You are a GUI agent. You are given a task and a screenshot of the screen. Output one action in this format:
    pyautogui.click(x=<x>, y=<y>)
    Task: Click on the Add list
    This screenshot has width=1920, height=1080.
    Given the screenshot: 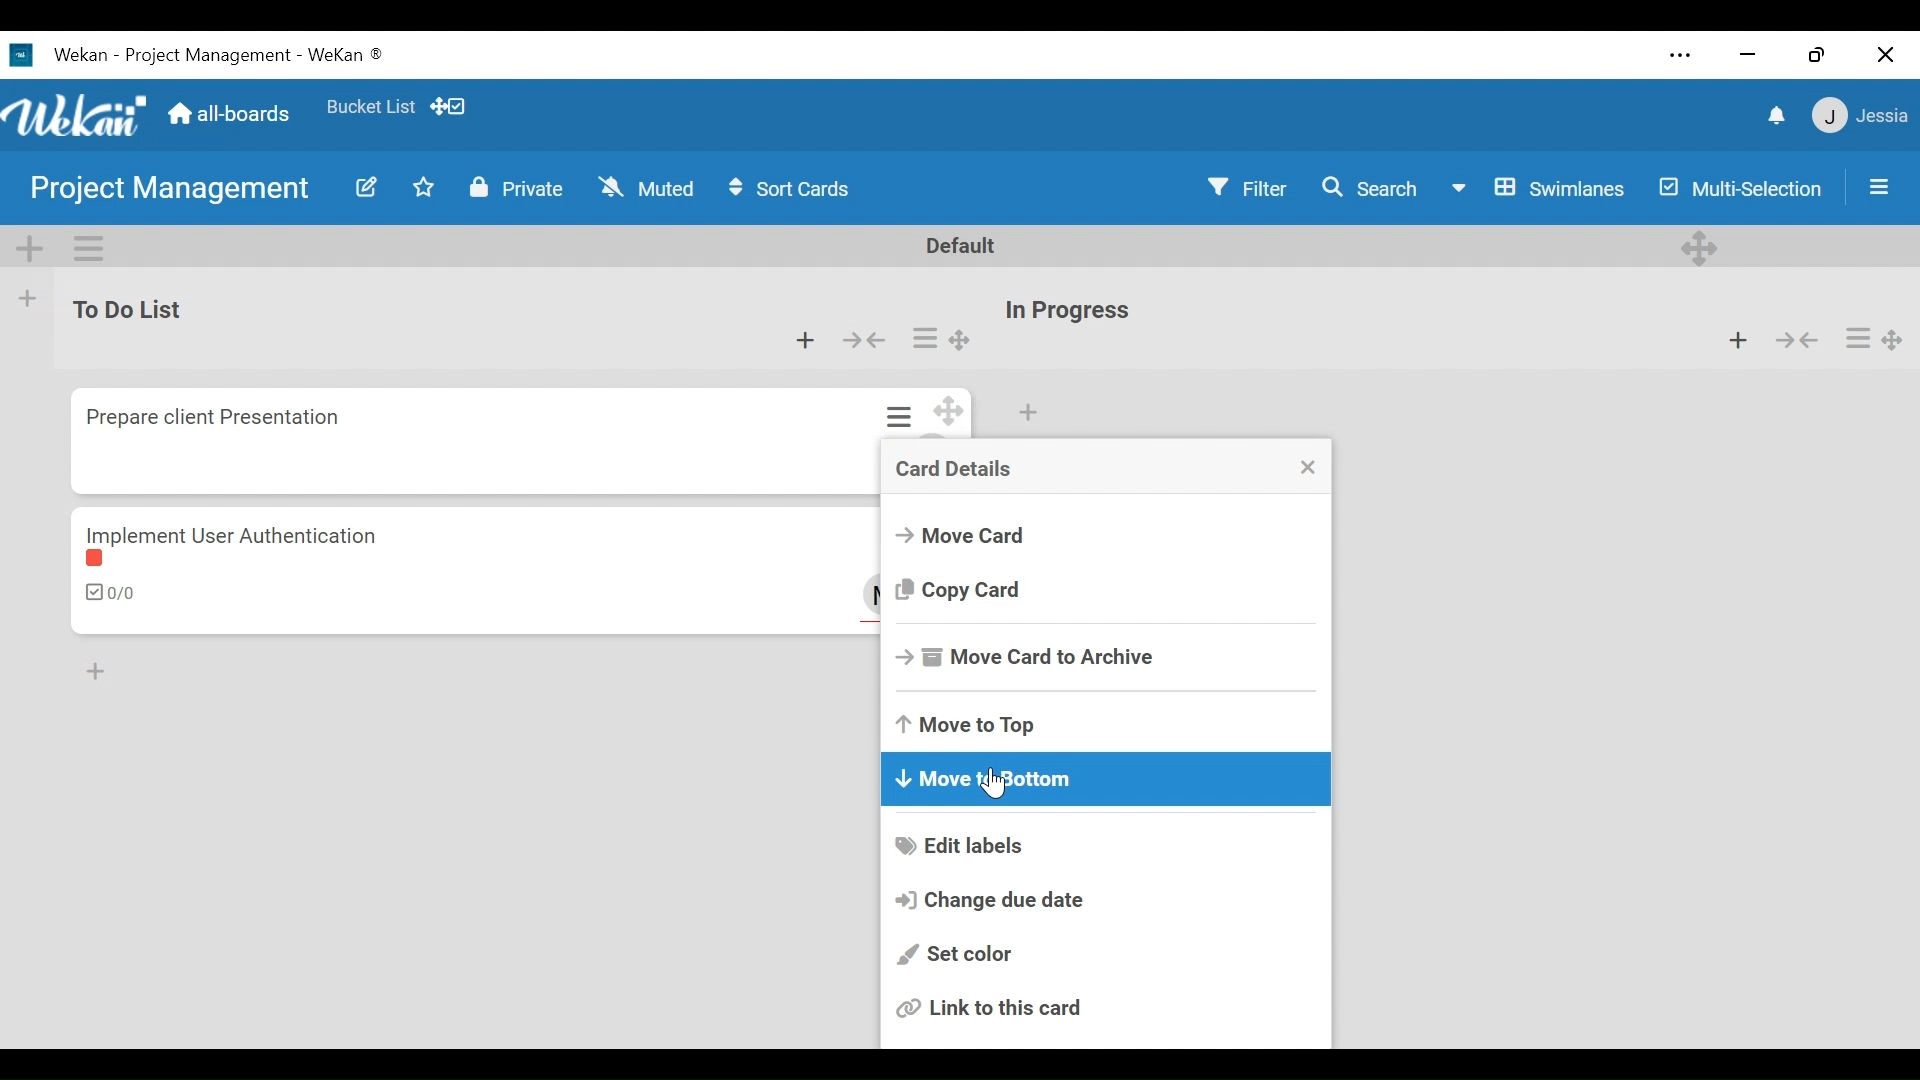 What is the action you would take?
    pyautogui.click(x=31, y=298)
    